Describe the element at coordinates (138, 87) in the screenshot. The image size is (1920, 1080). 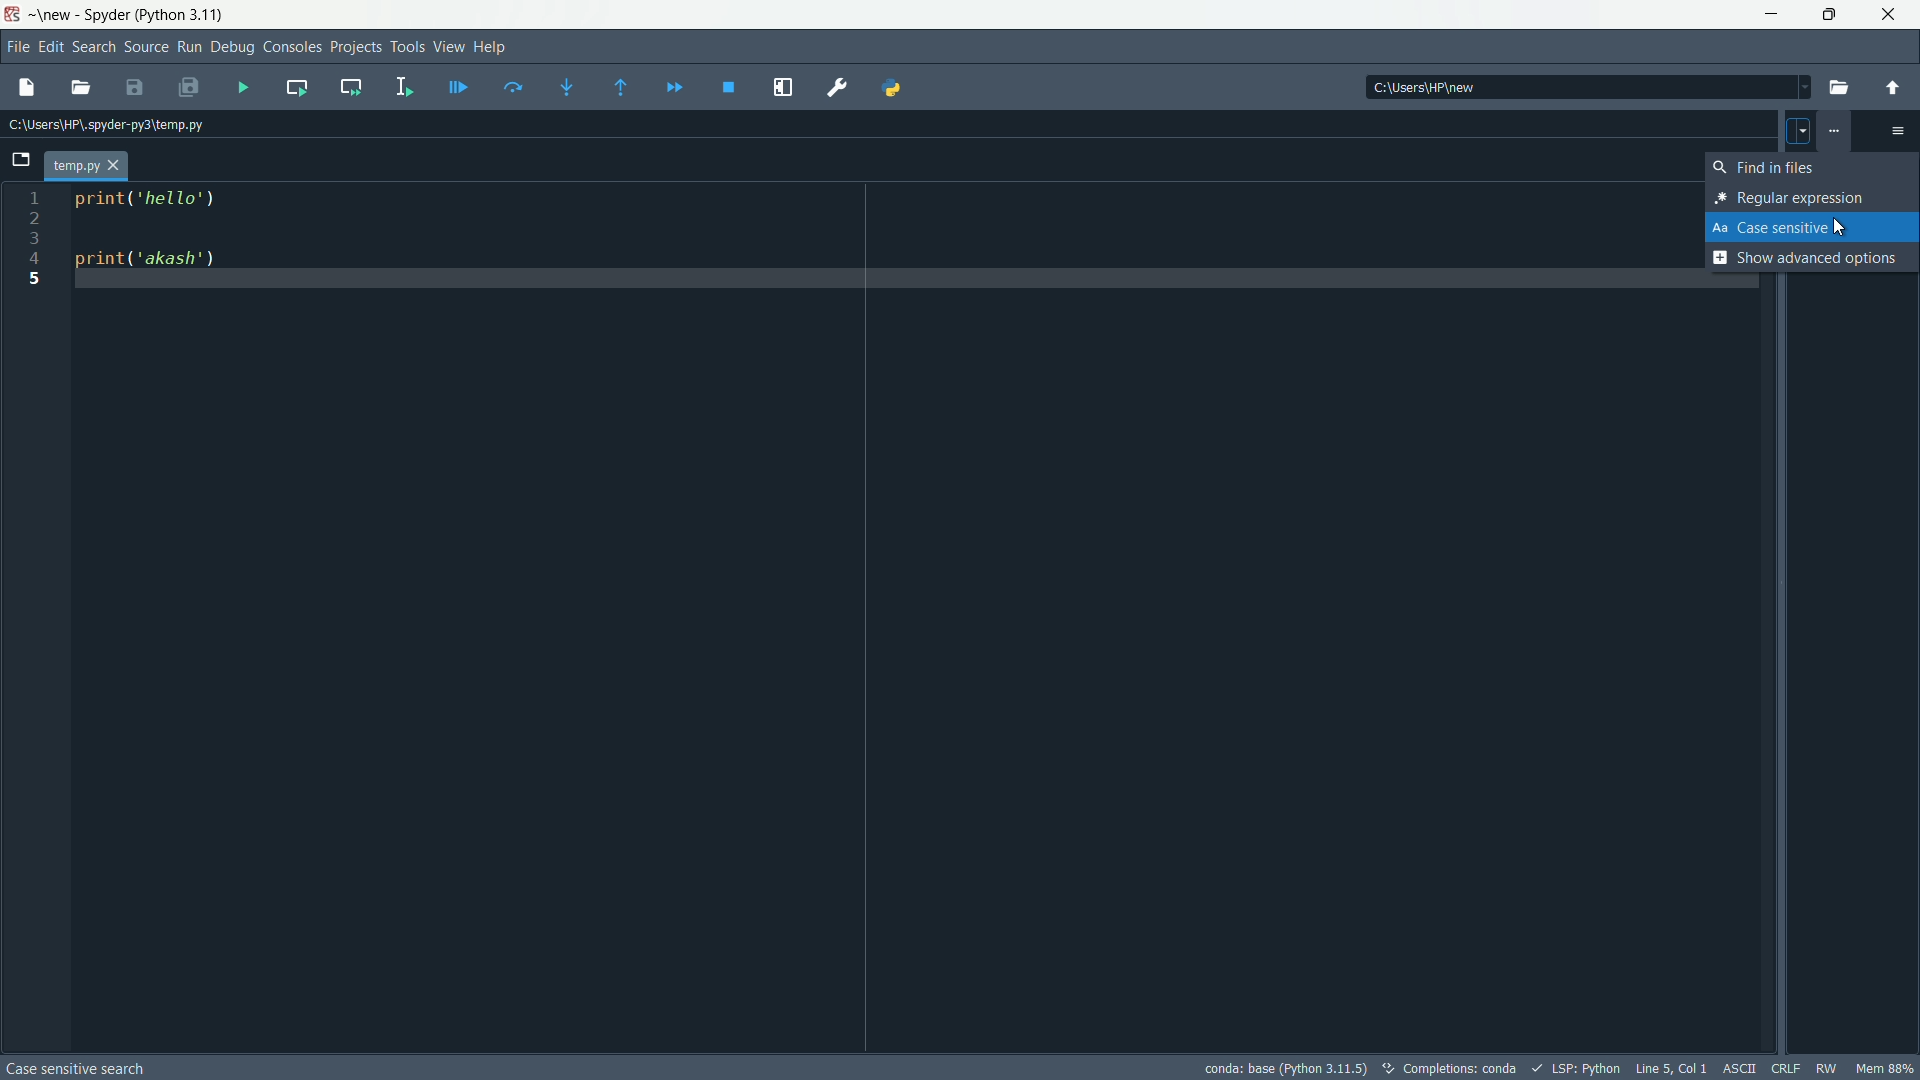
I see `save file` at that location.